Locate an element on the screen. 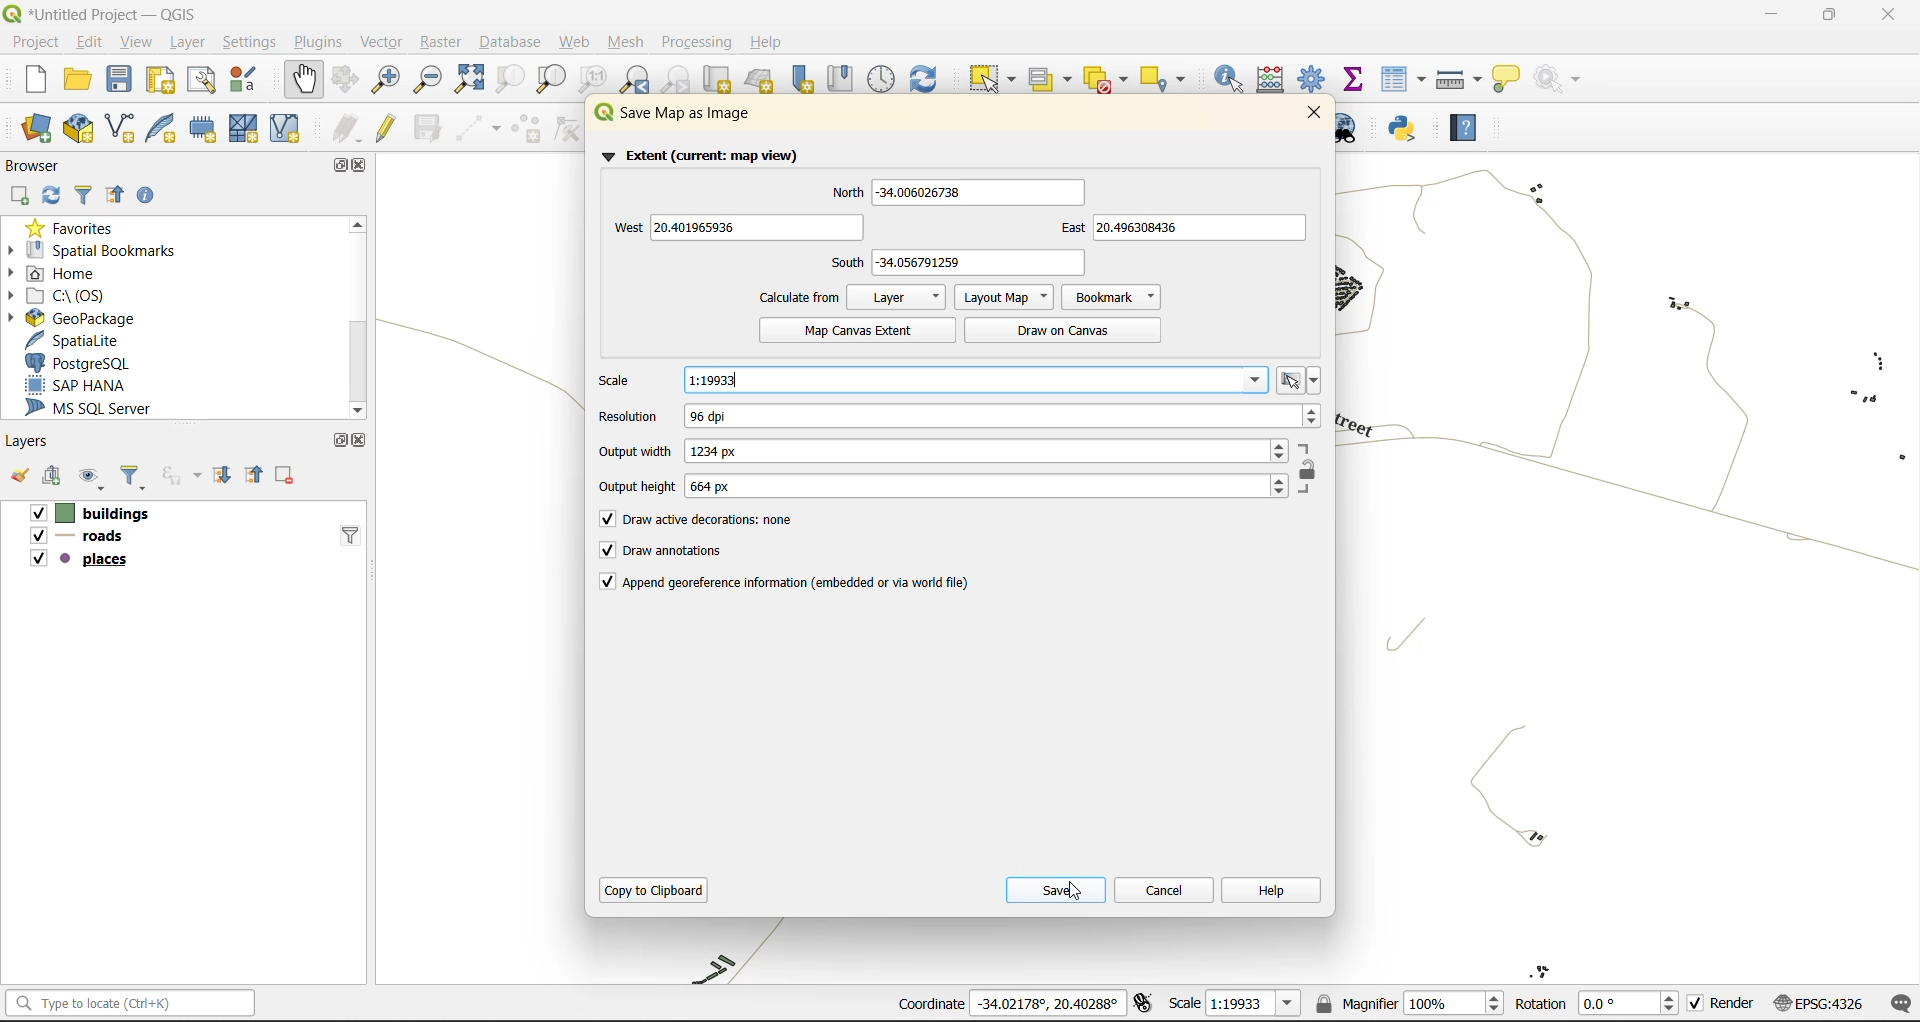  help is located at coordinates (1472, 127).